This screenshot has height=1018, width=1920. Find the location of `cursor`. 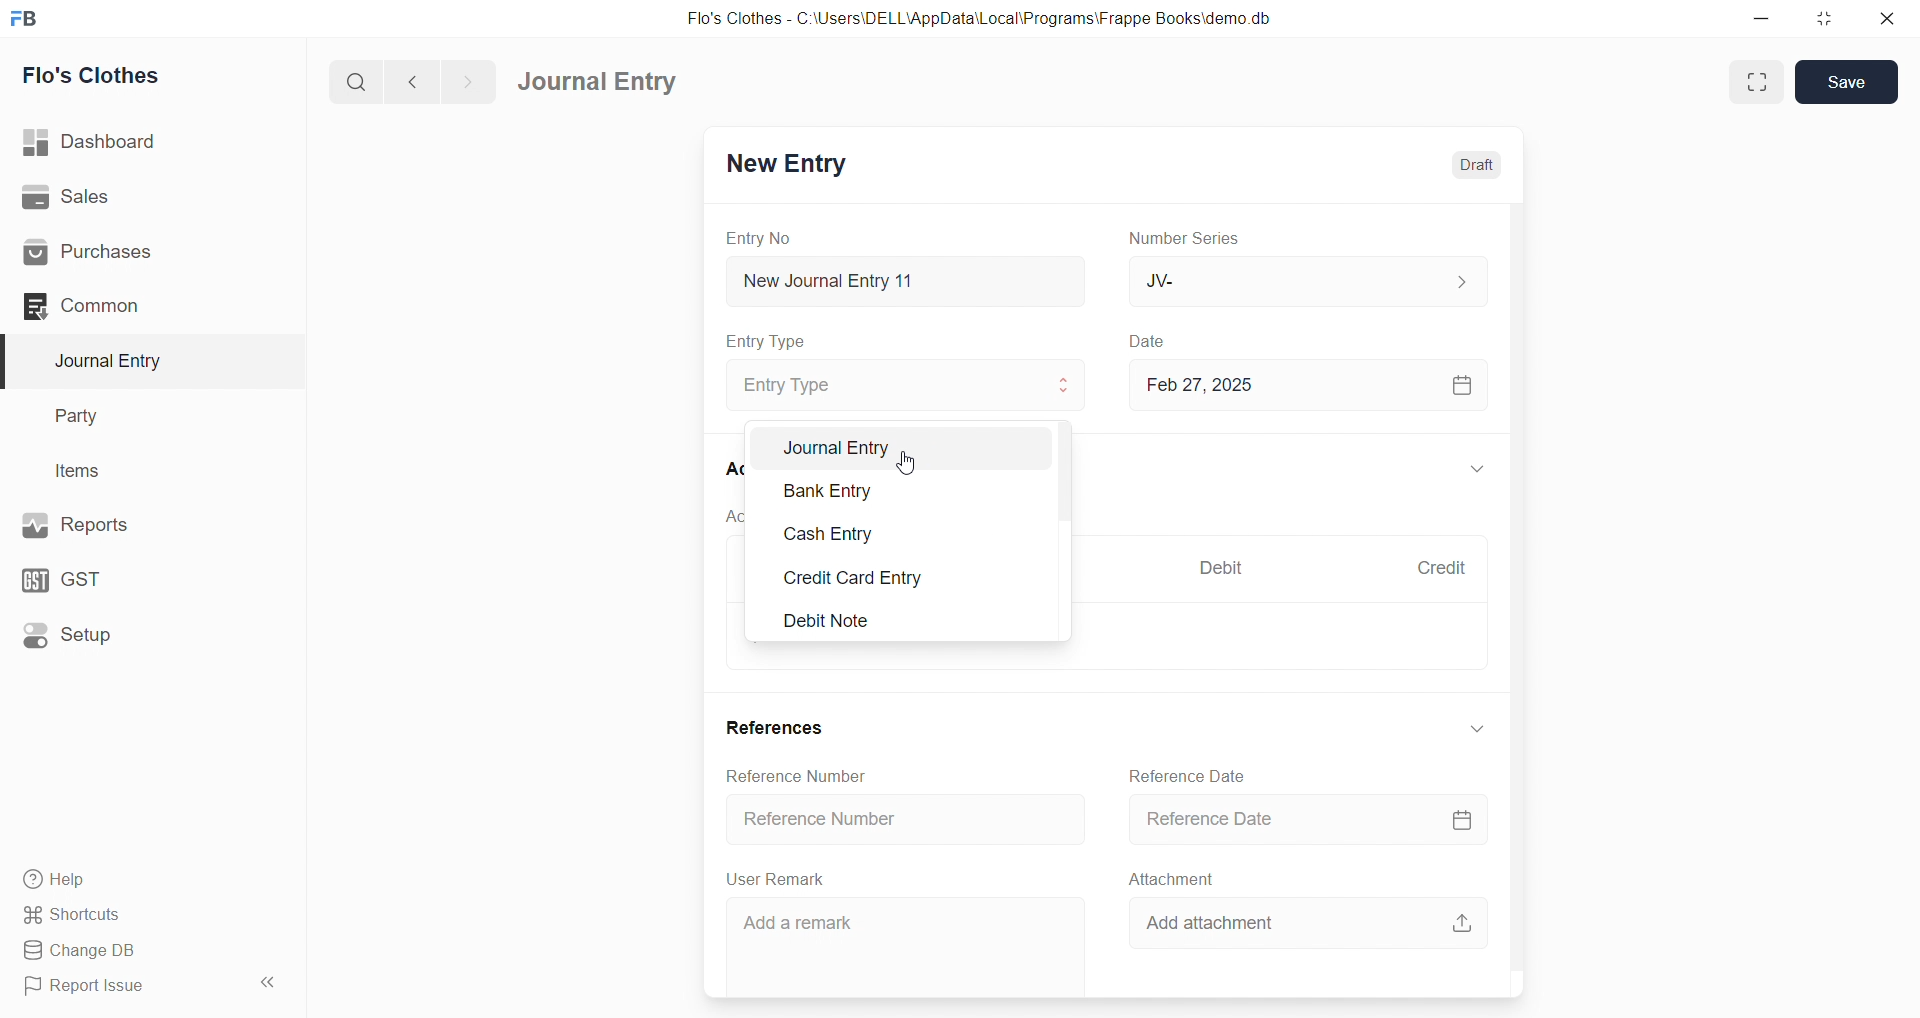

cursor is located at coordinates (912, 464).